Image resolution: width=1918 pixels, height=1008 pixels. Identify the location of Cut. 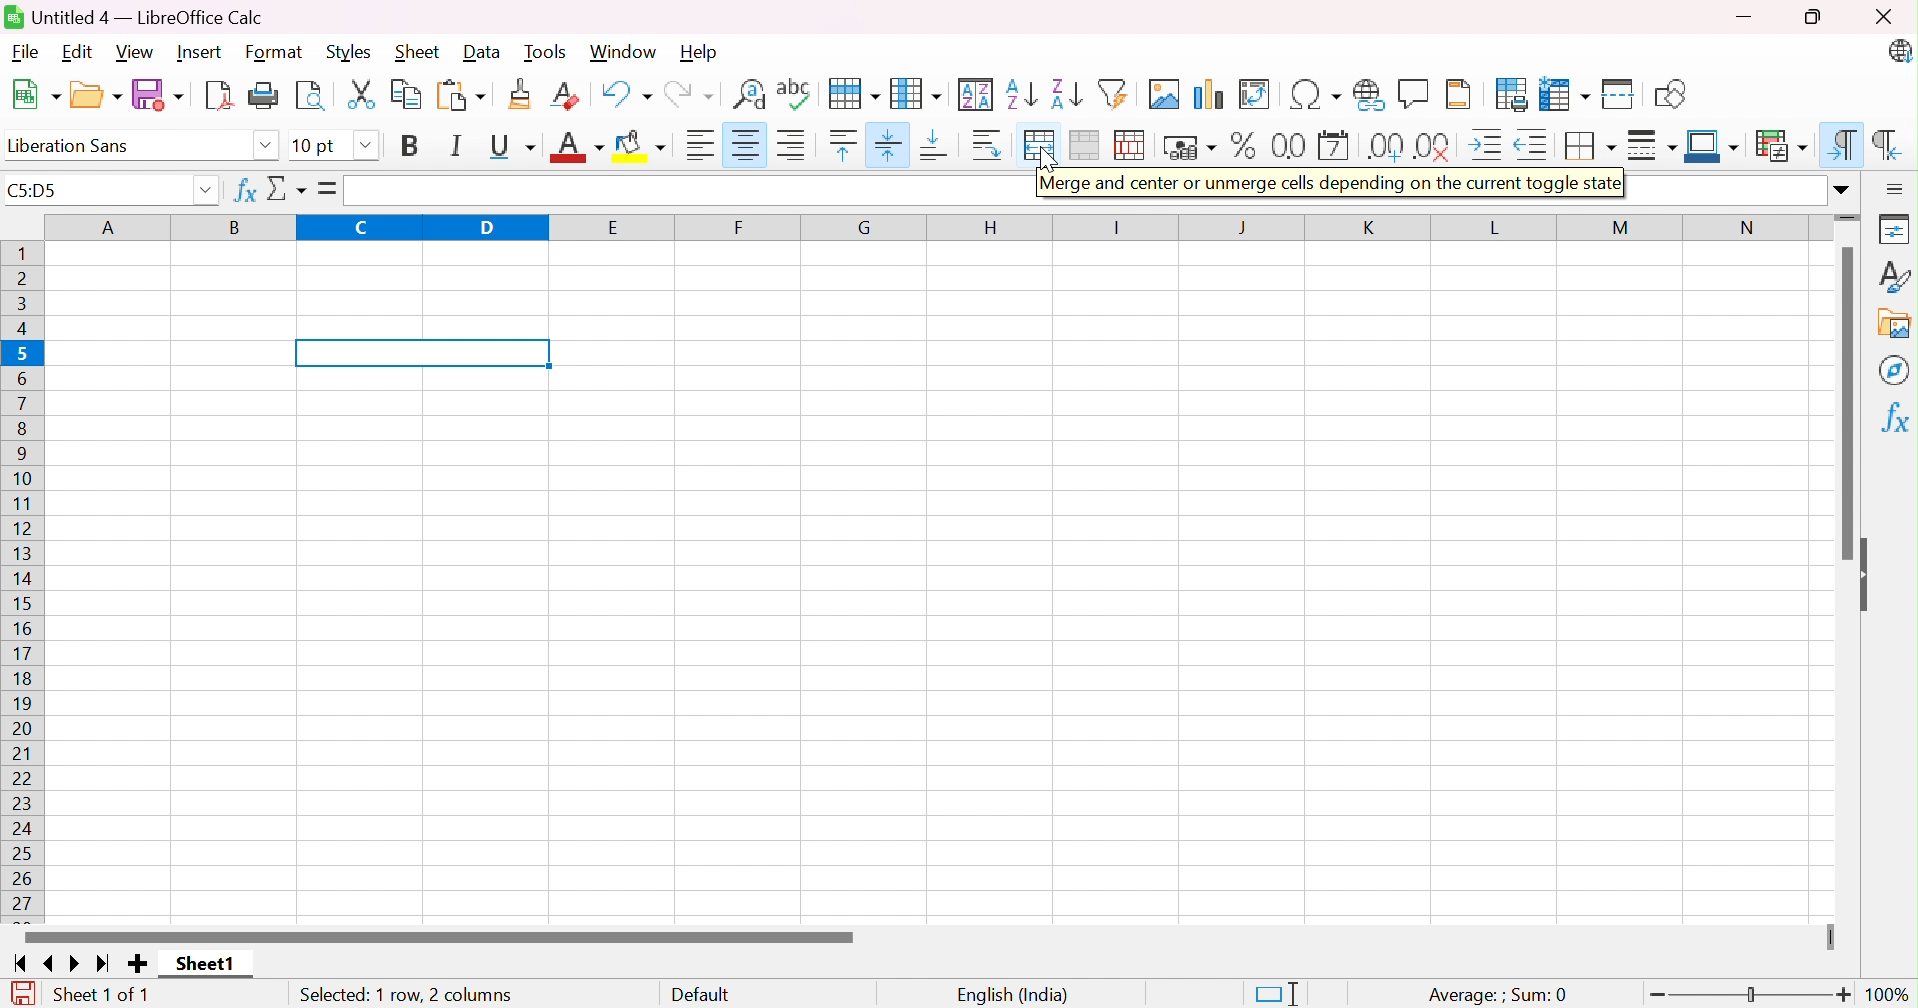
(364, 95).